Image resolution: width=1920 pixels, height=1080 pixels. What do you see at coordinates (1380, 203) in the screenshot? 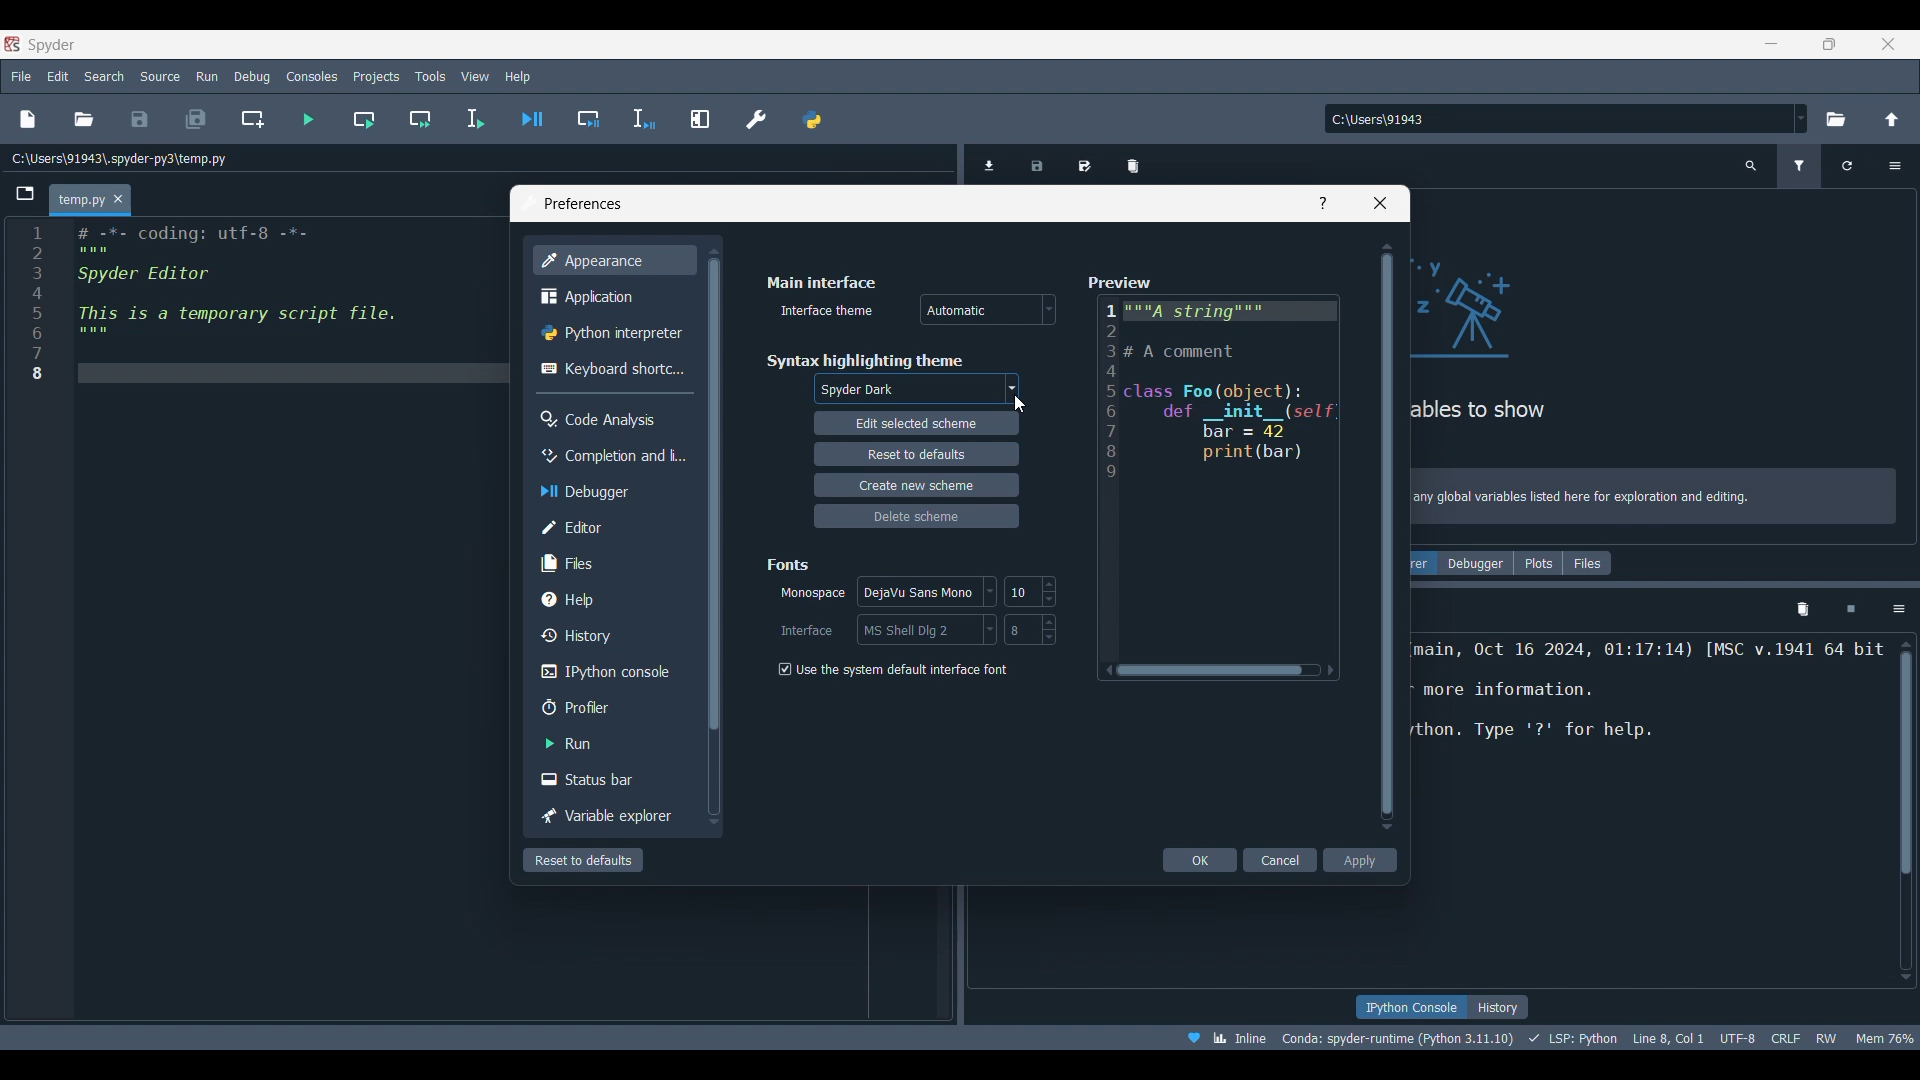
I see `Close` at bounding box center [1380, 203].